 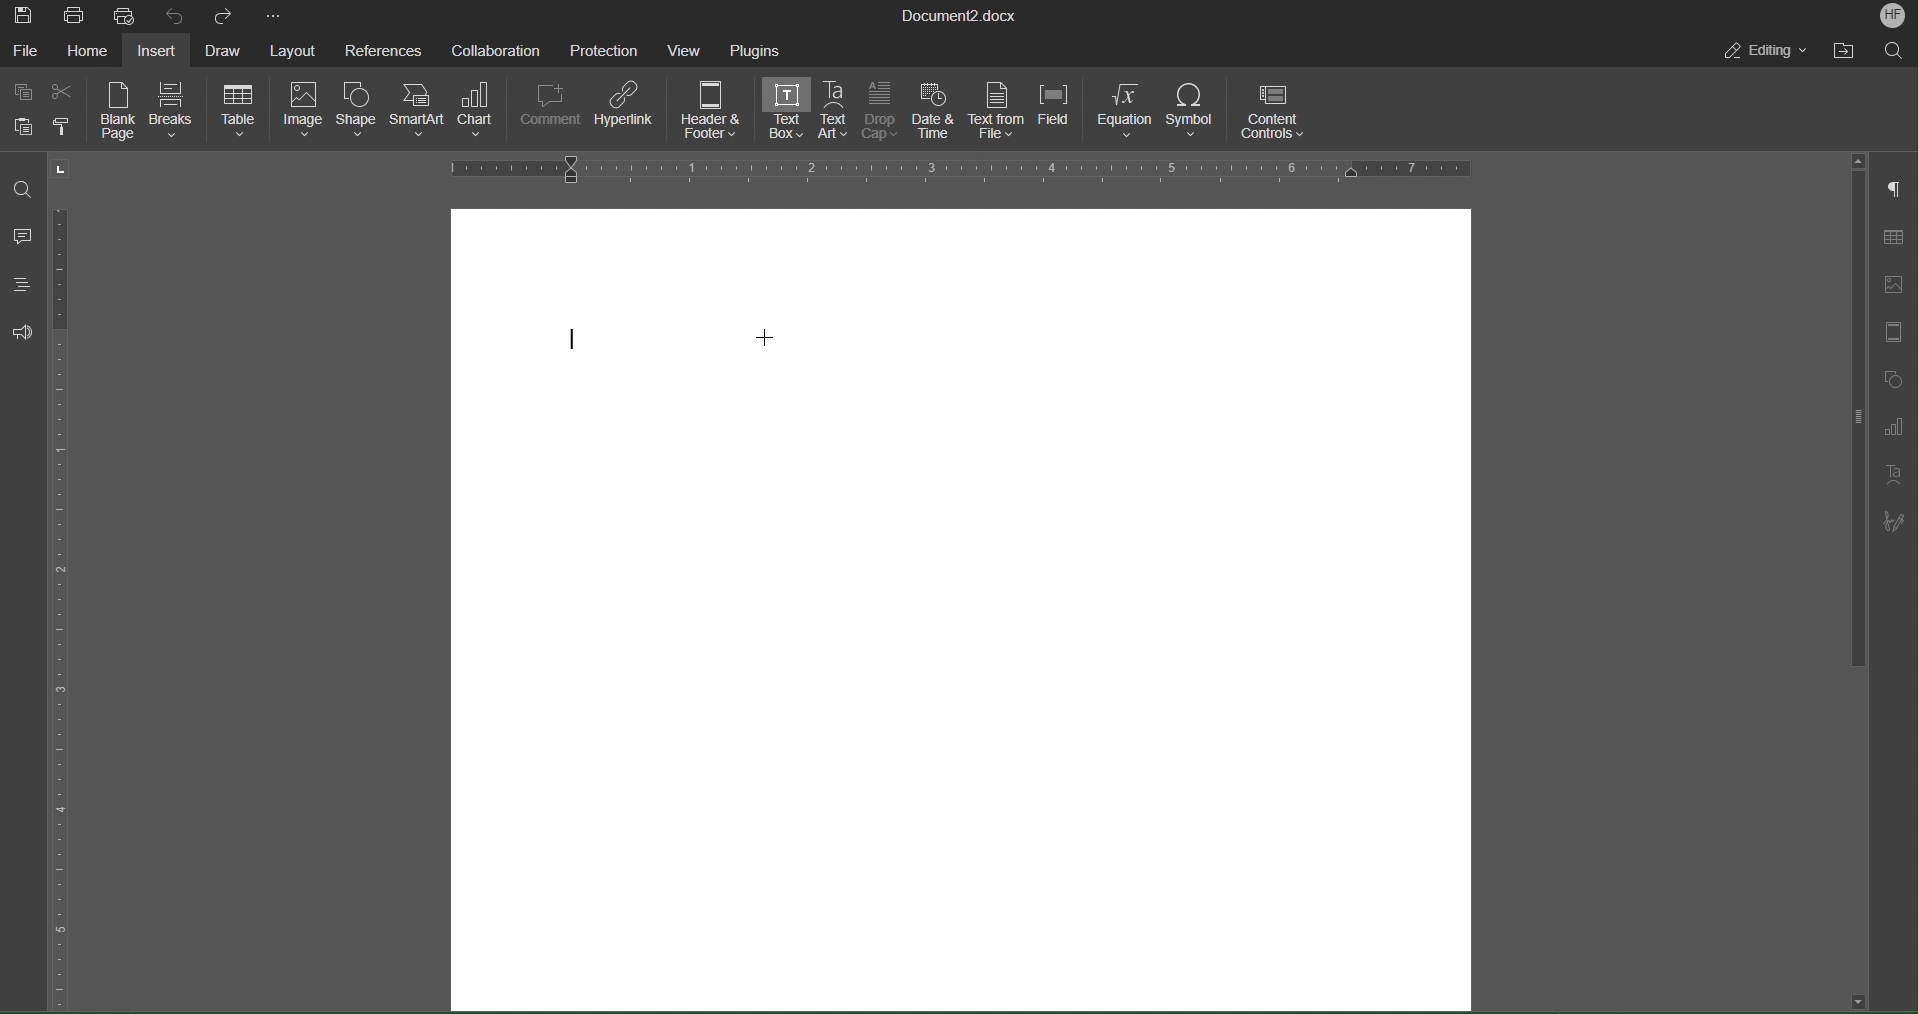 I want to click on Draw, so click(x=221, y=48).